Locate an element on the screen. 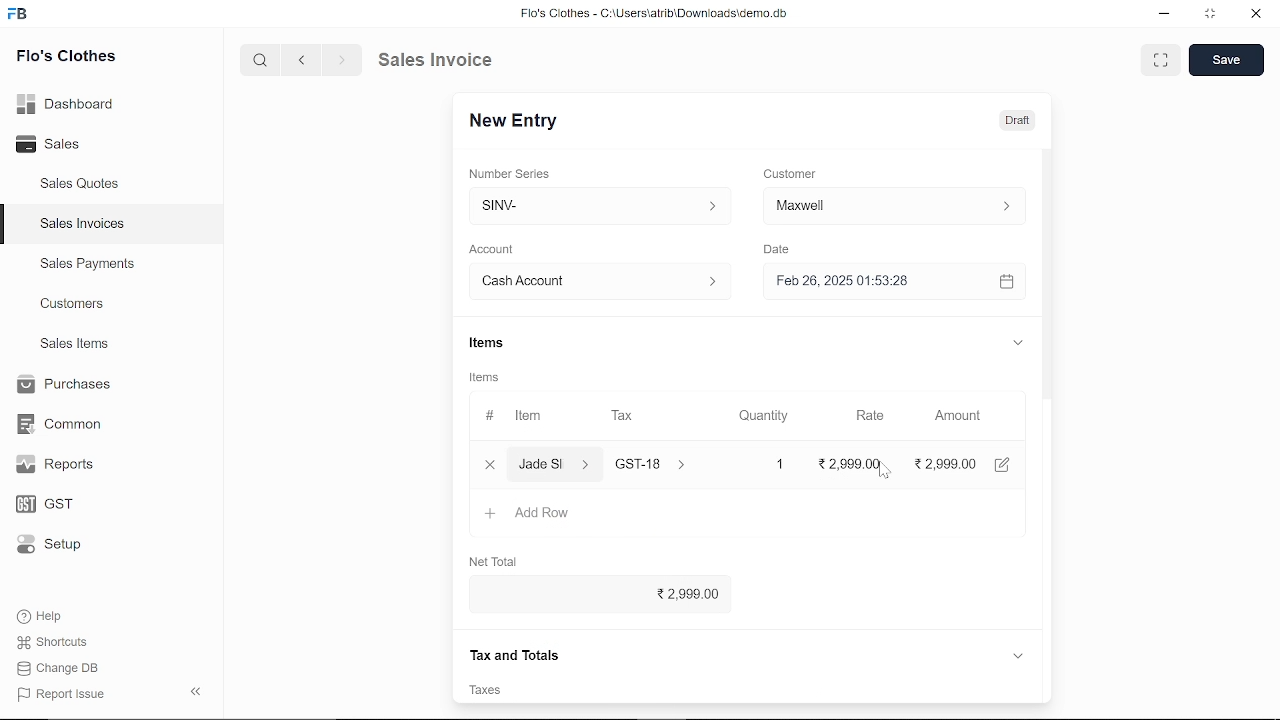 The image size is (1280, 720). open calender is located at coordinates (1006, 281).